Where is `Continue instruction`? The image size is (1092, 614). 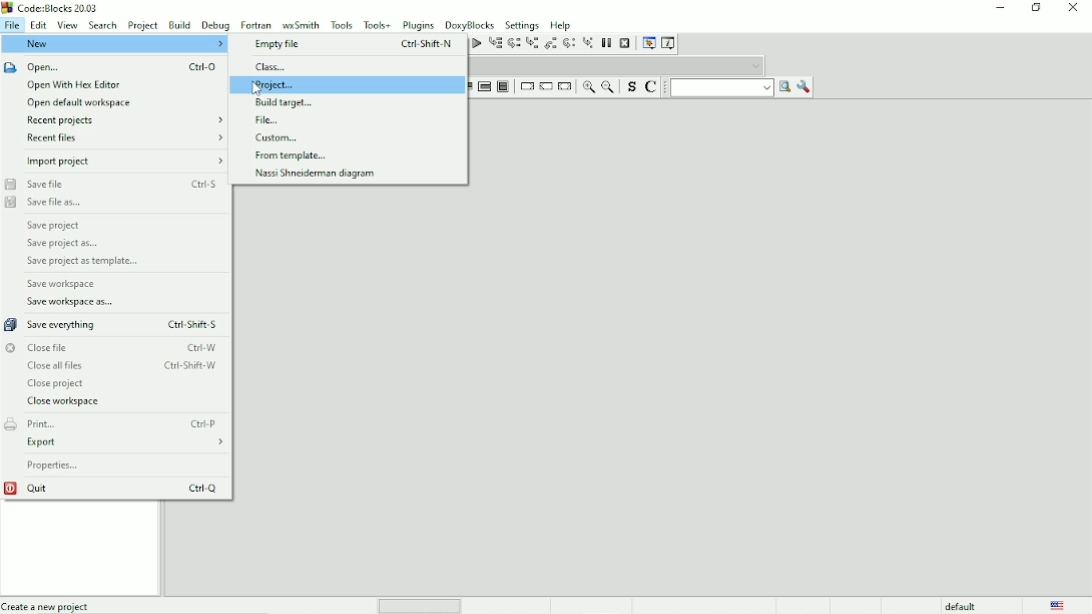
Continue instruction is located at coordinates (545, 87).